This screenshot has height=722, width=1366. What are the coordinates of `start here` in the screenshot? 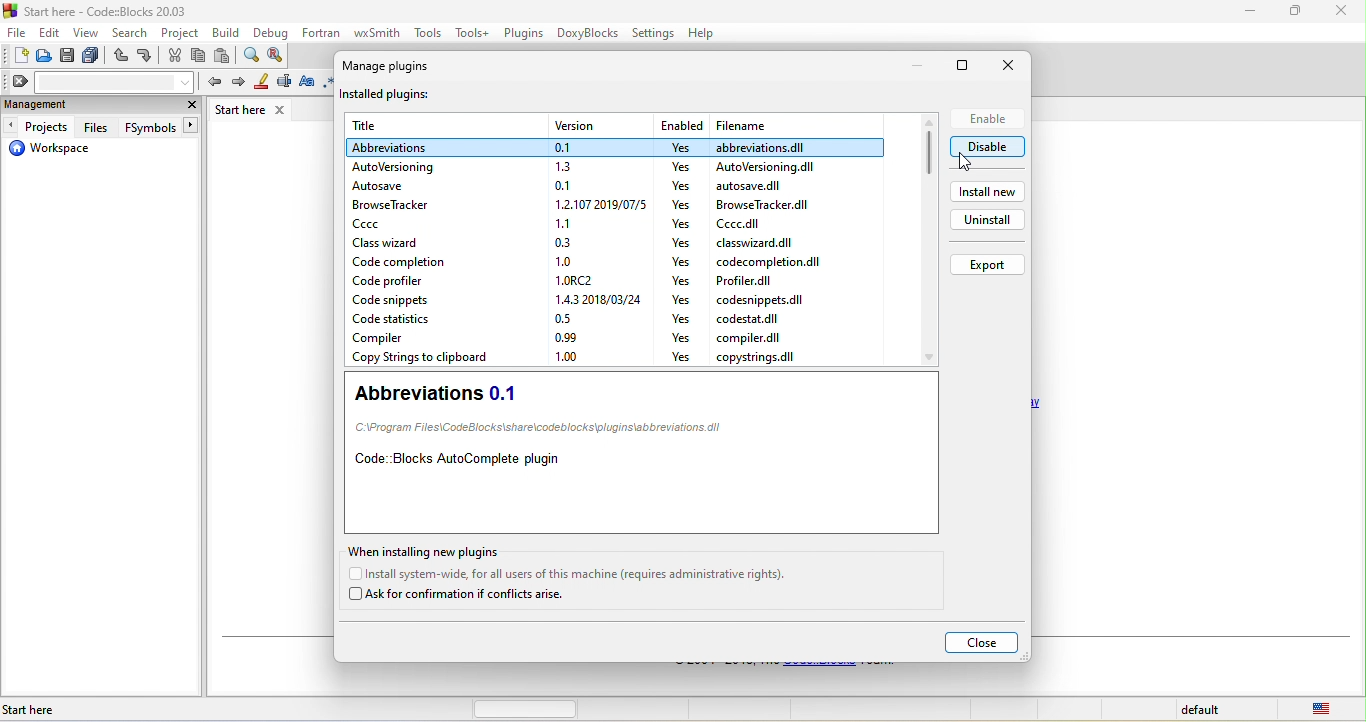 It's located at (254, 110).